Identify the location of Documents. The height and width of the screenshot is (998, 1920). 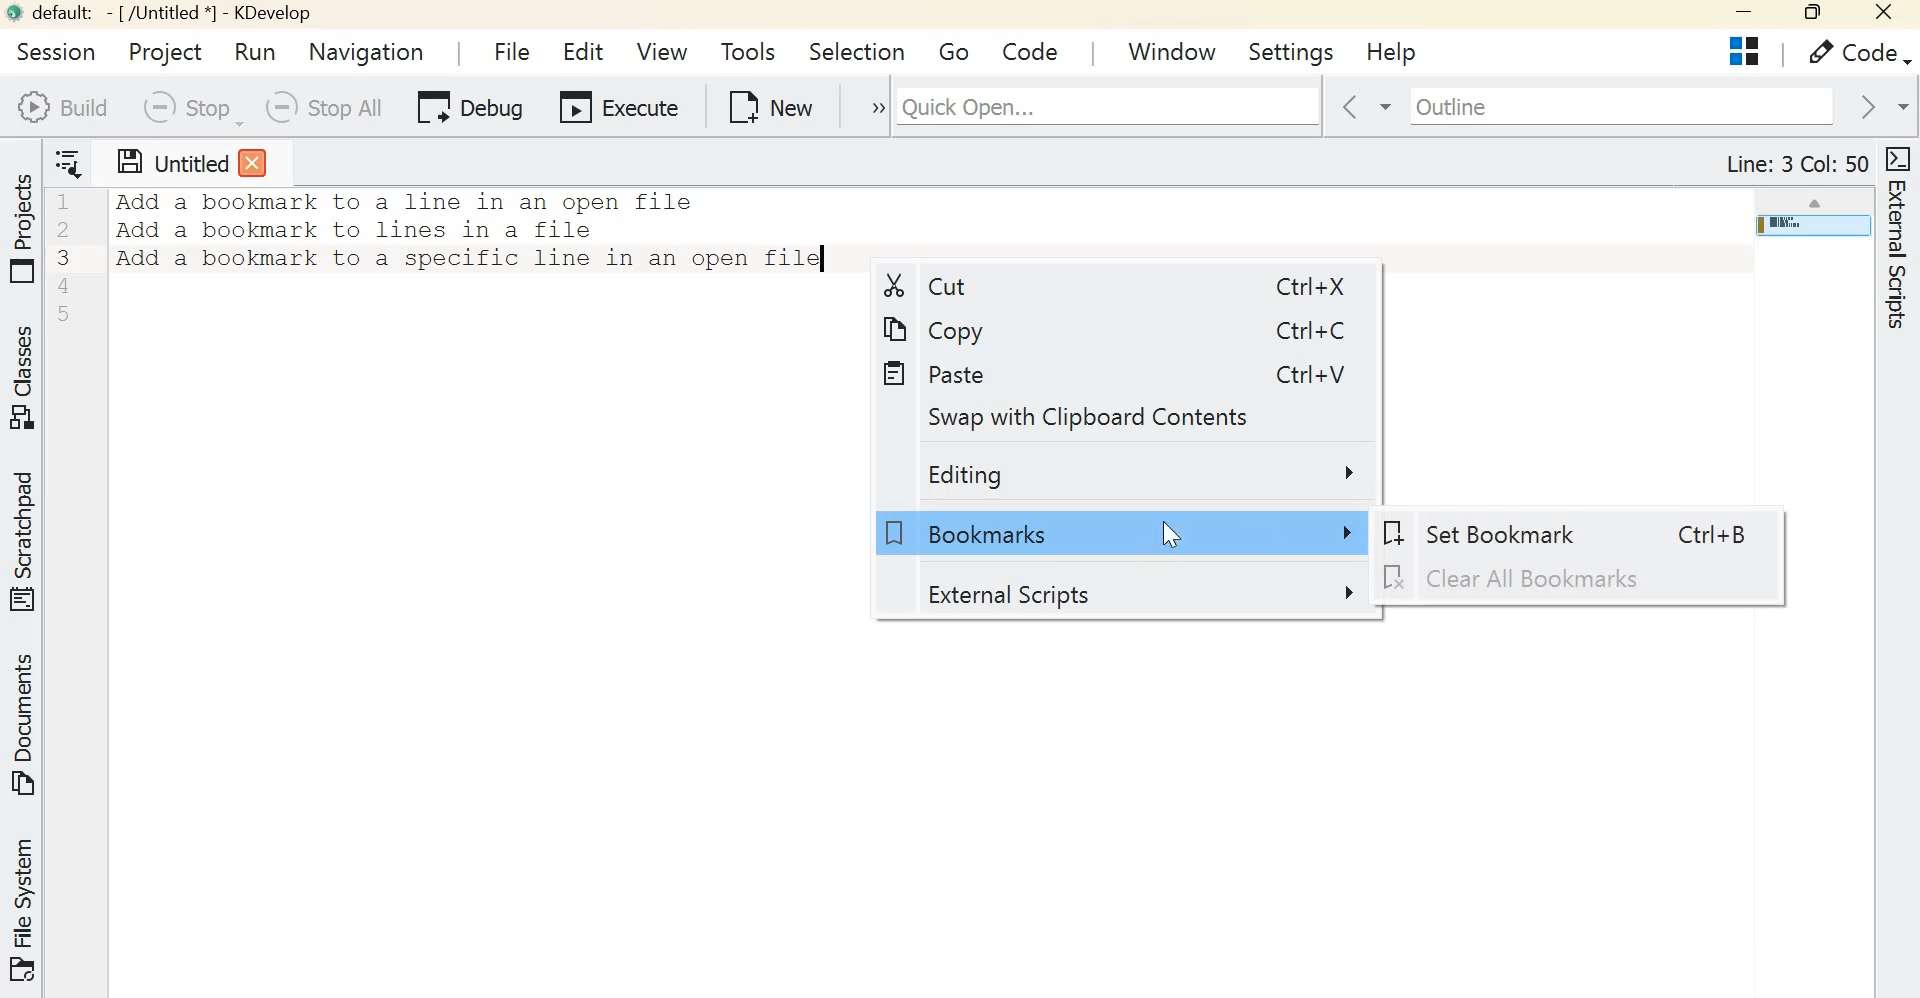
(21, 729).